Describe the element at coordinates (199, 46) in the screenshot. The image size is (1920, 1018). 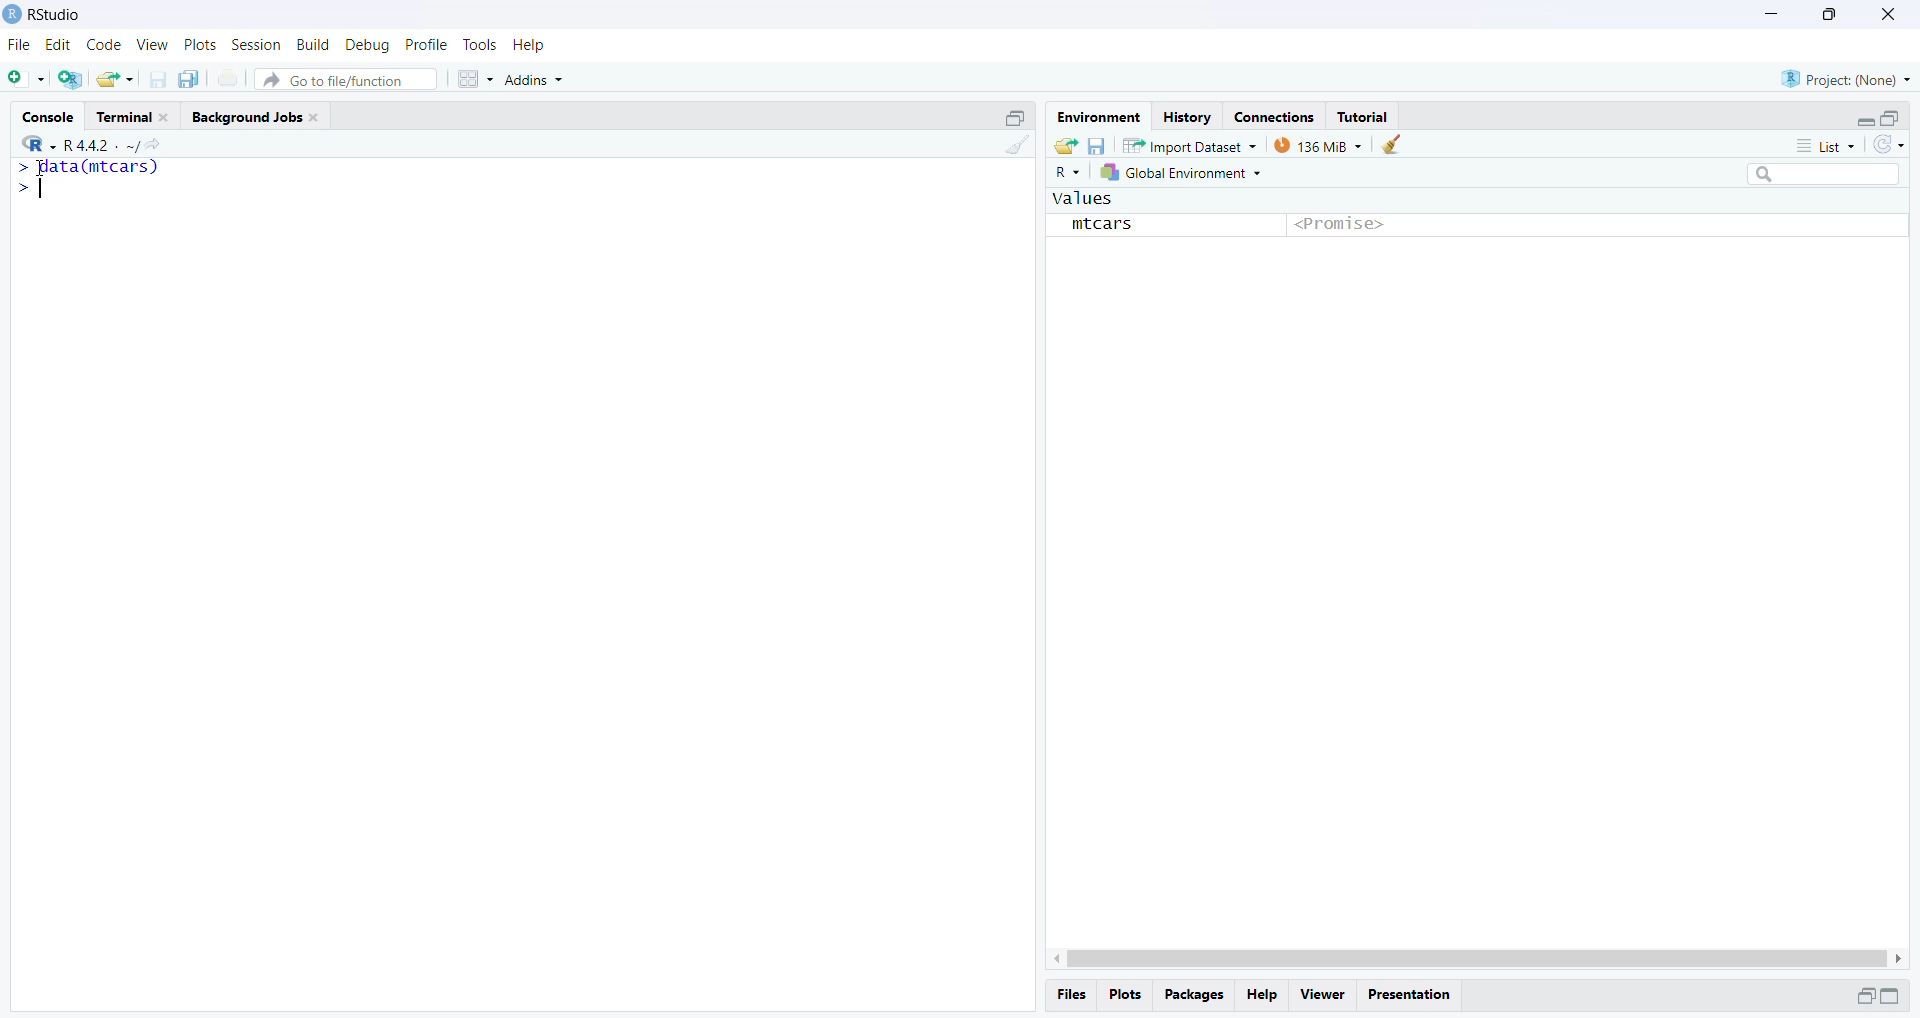
I see `Plots` at that location.